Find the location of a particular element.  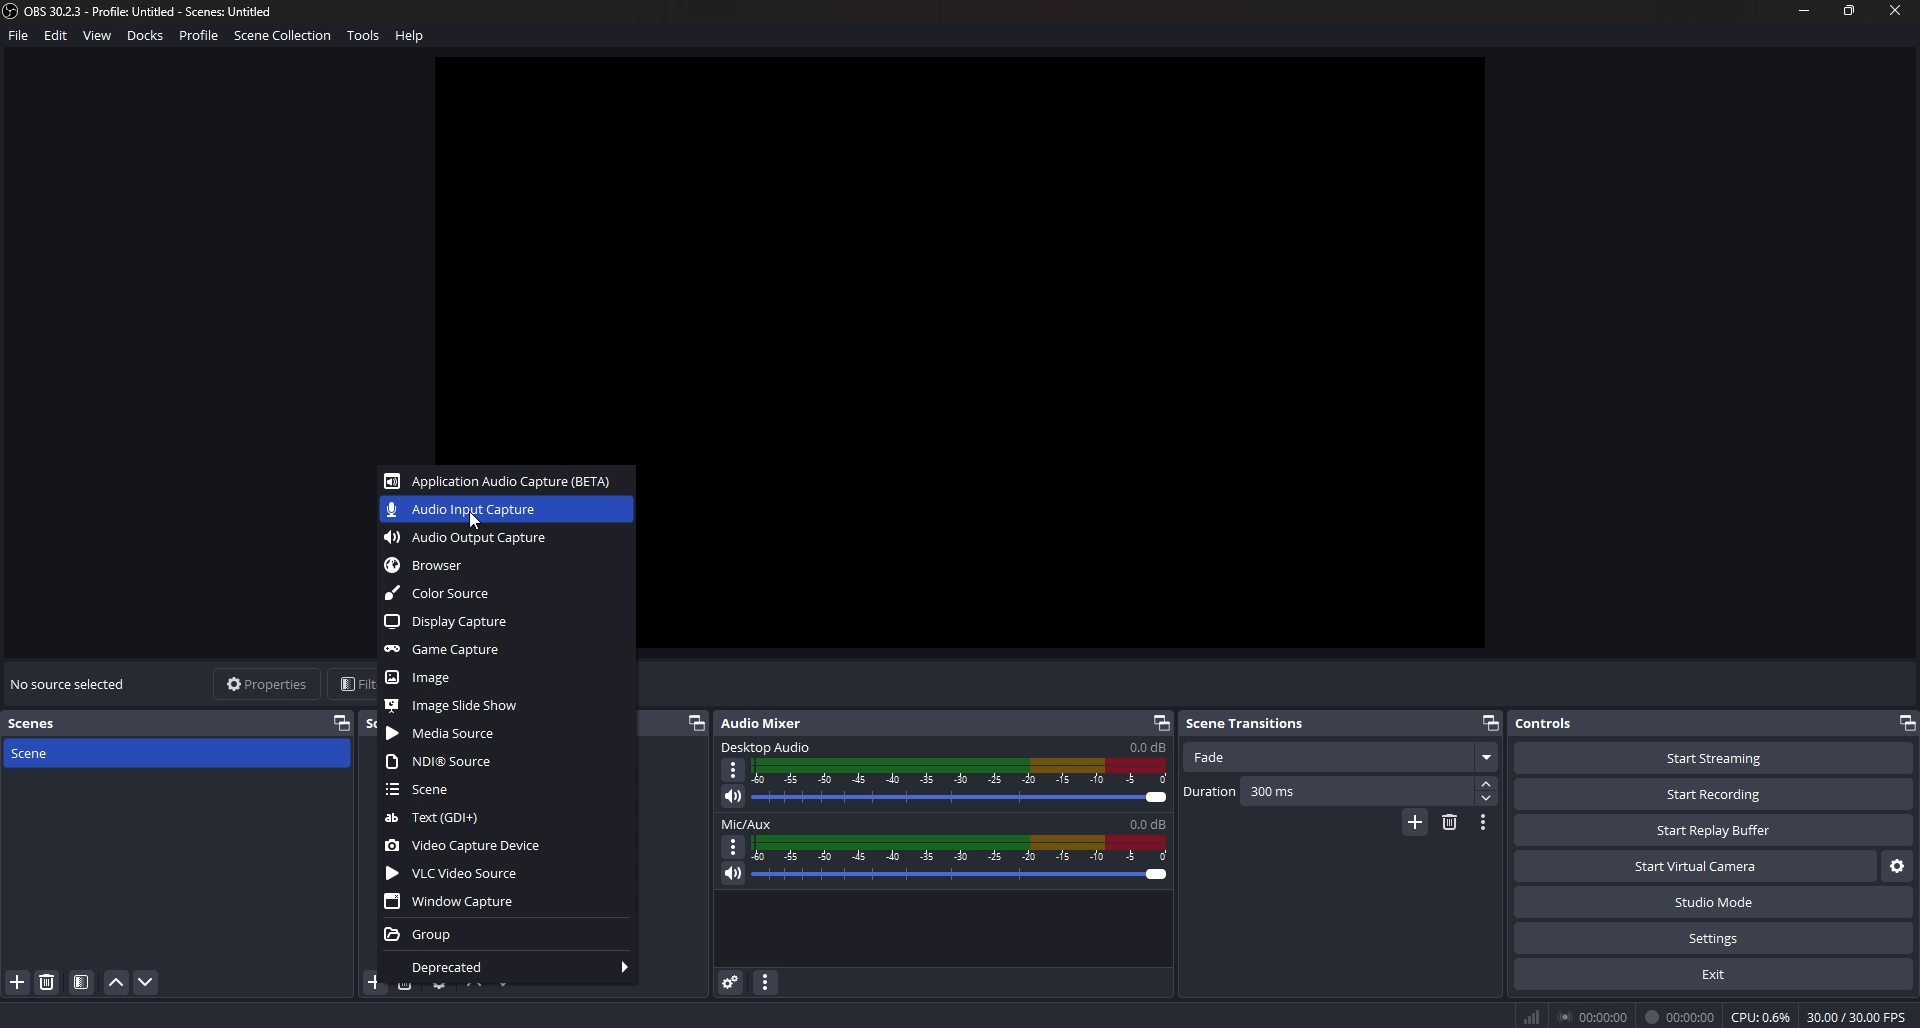

add transition is located at coordinates (1415, 825).